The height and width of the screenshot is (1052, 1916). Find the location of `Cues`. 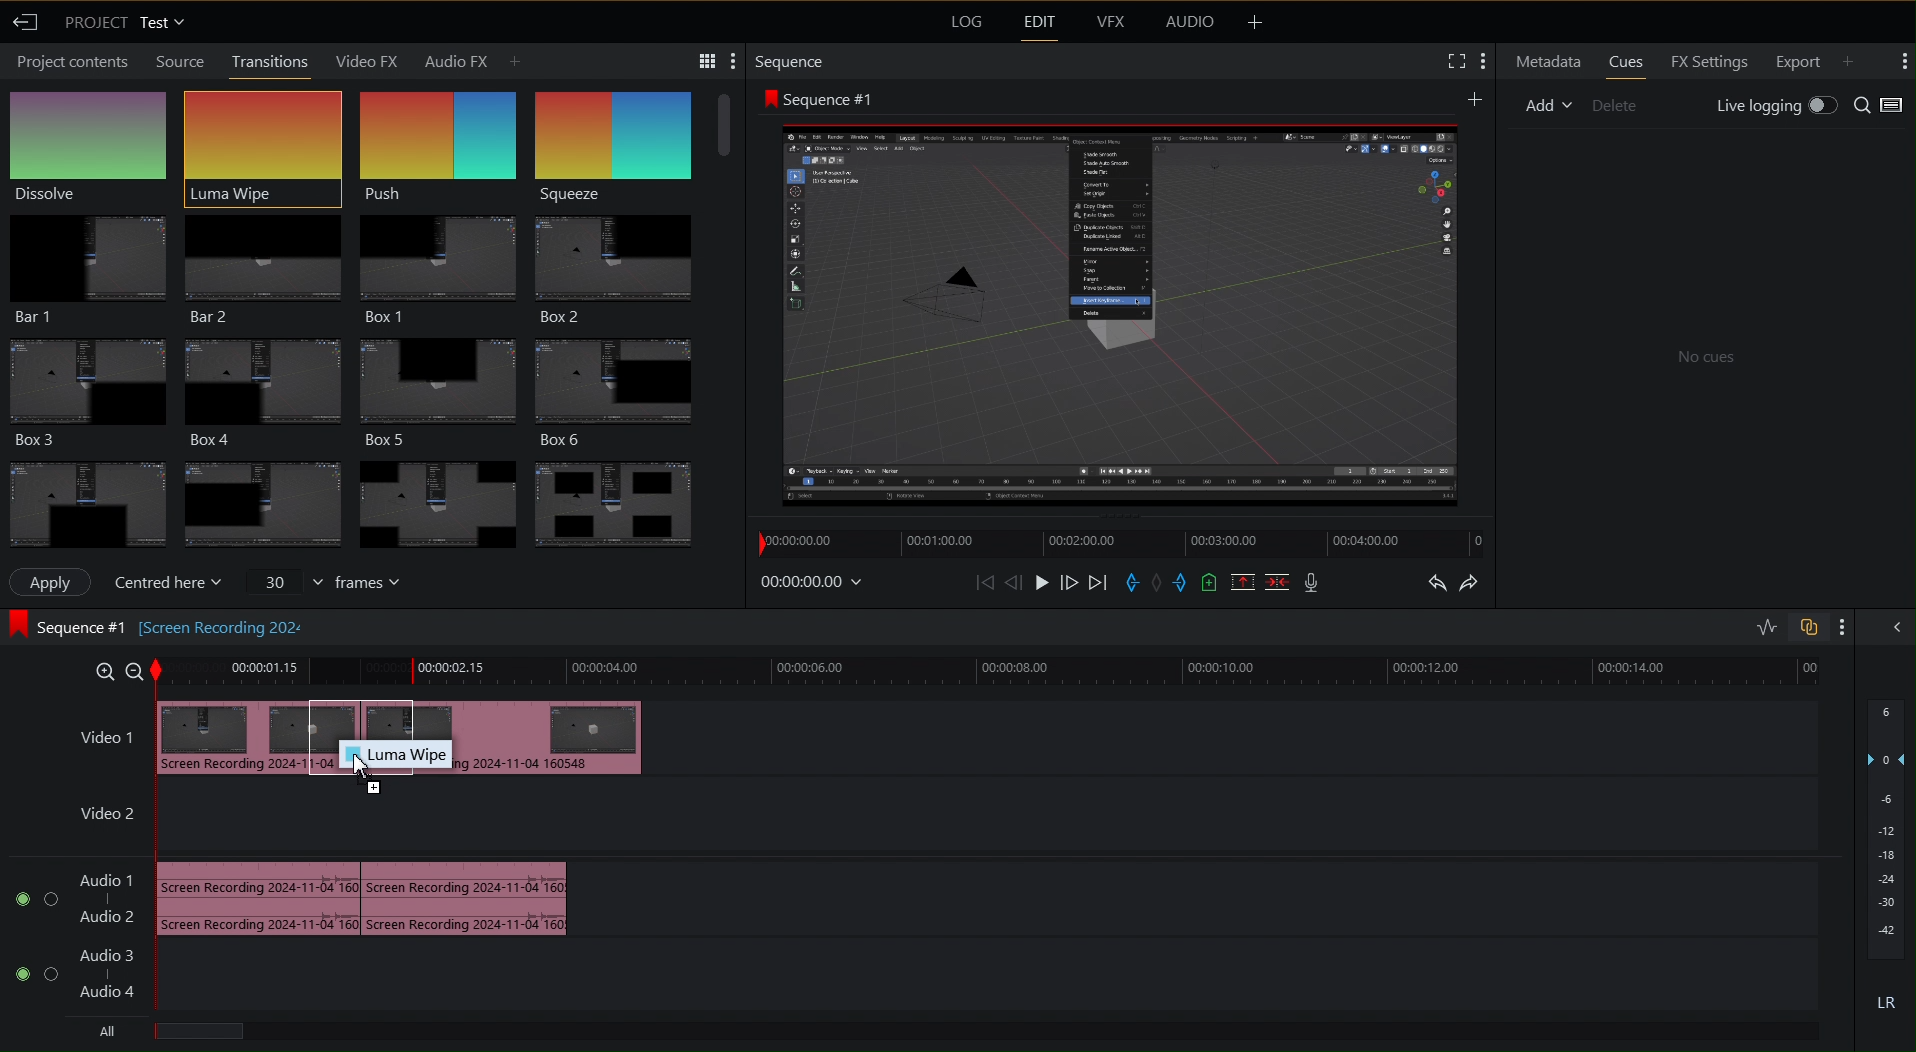

Cues is located at coordinates (1626, 62).